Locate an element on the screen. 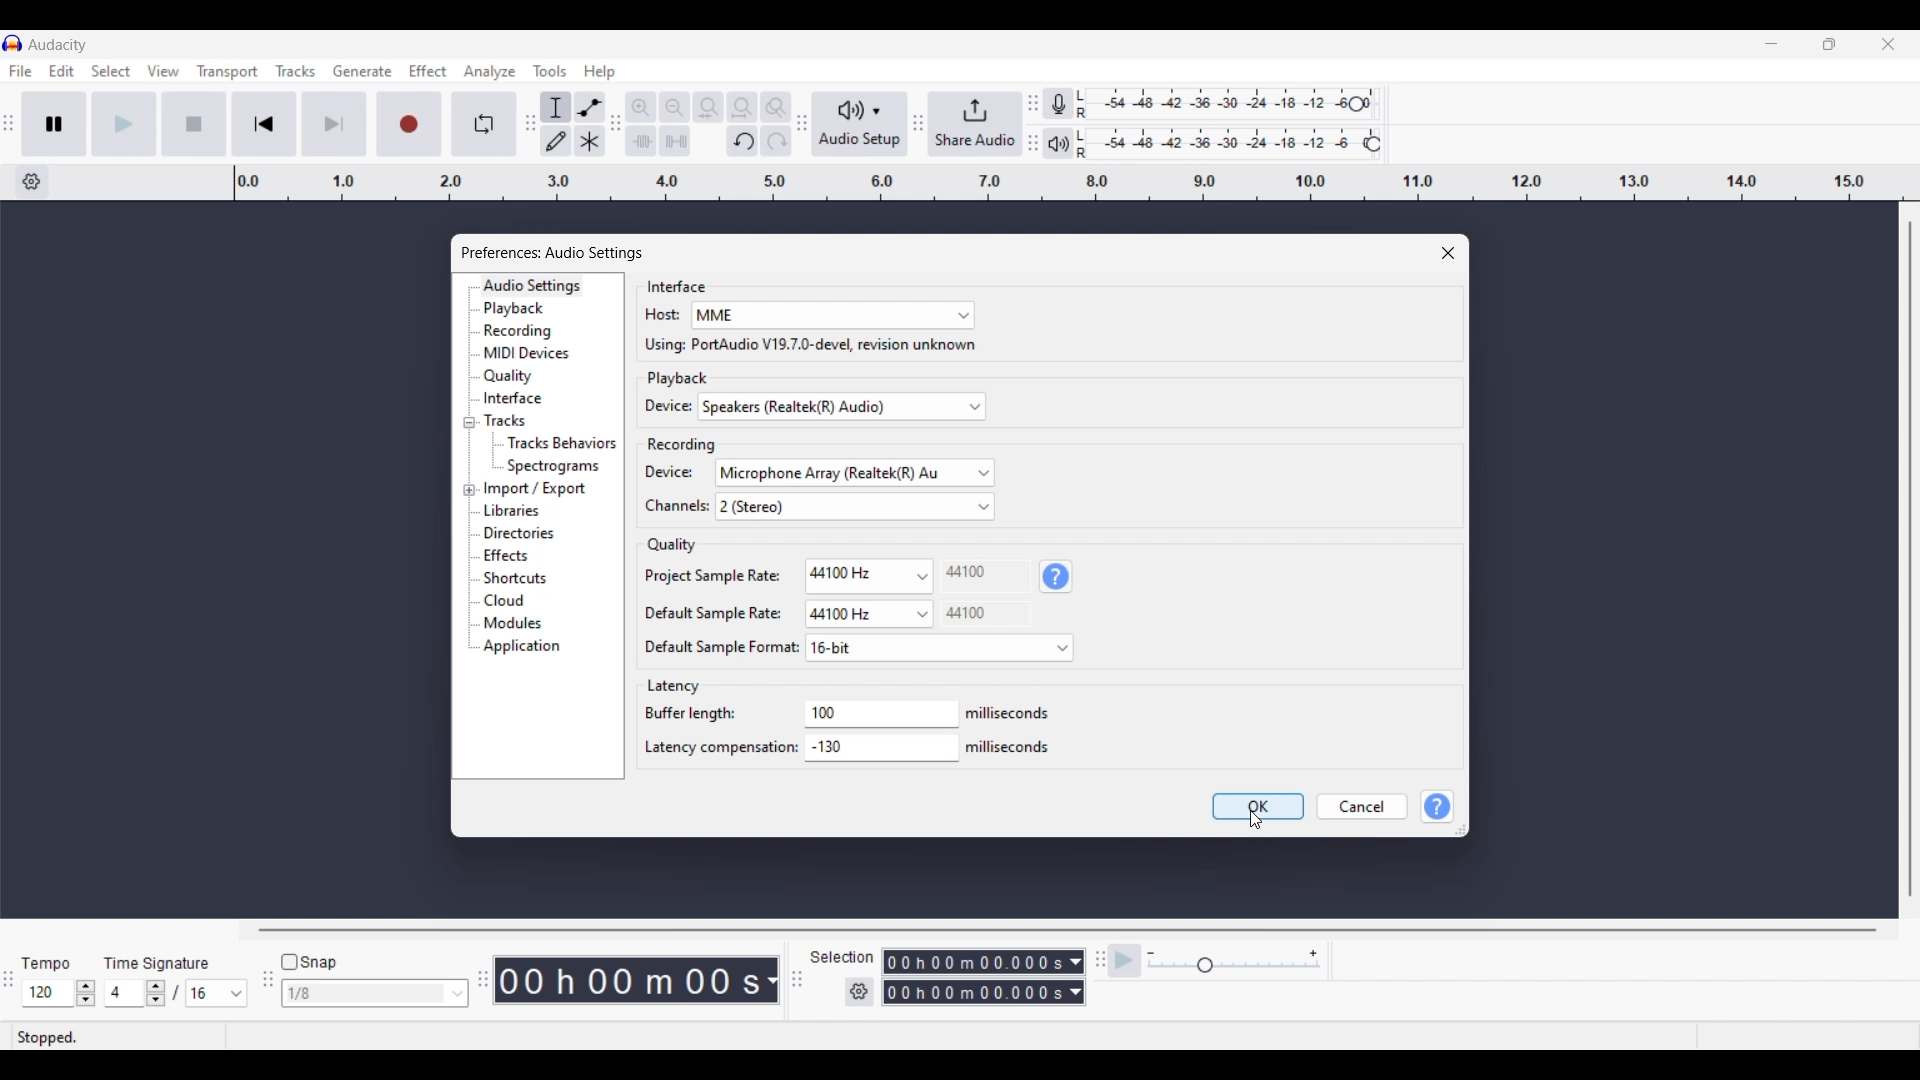 The image size is (1920, 1080). Decrease playback speed to minimum is located at coordinates (1151, 954).